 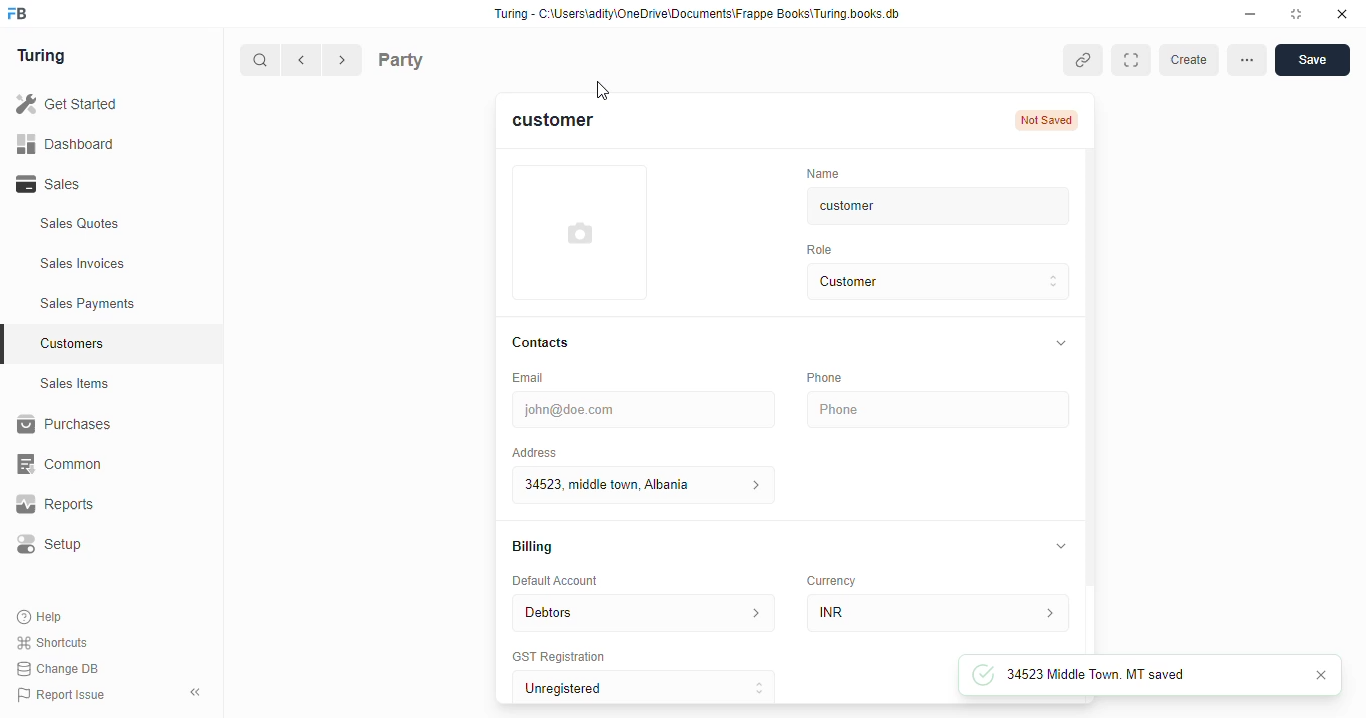 What do you see at coordinates (822, 377) in the screenshot?
I see `Phone` at bounding box center [822, 377].